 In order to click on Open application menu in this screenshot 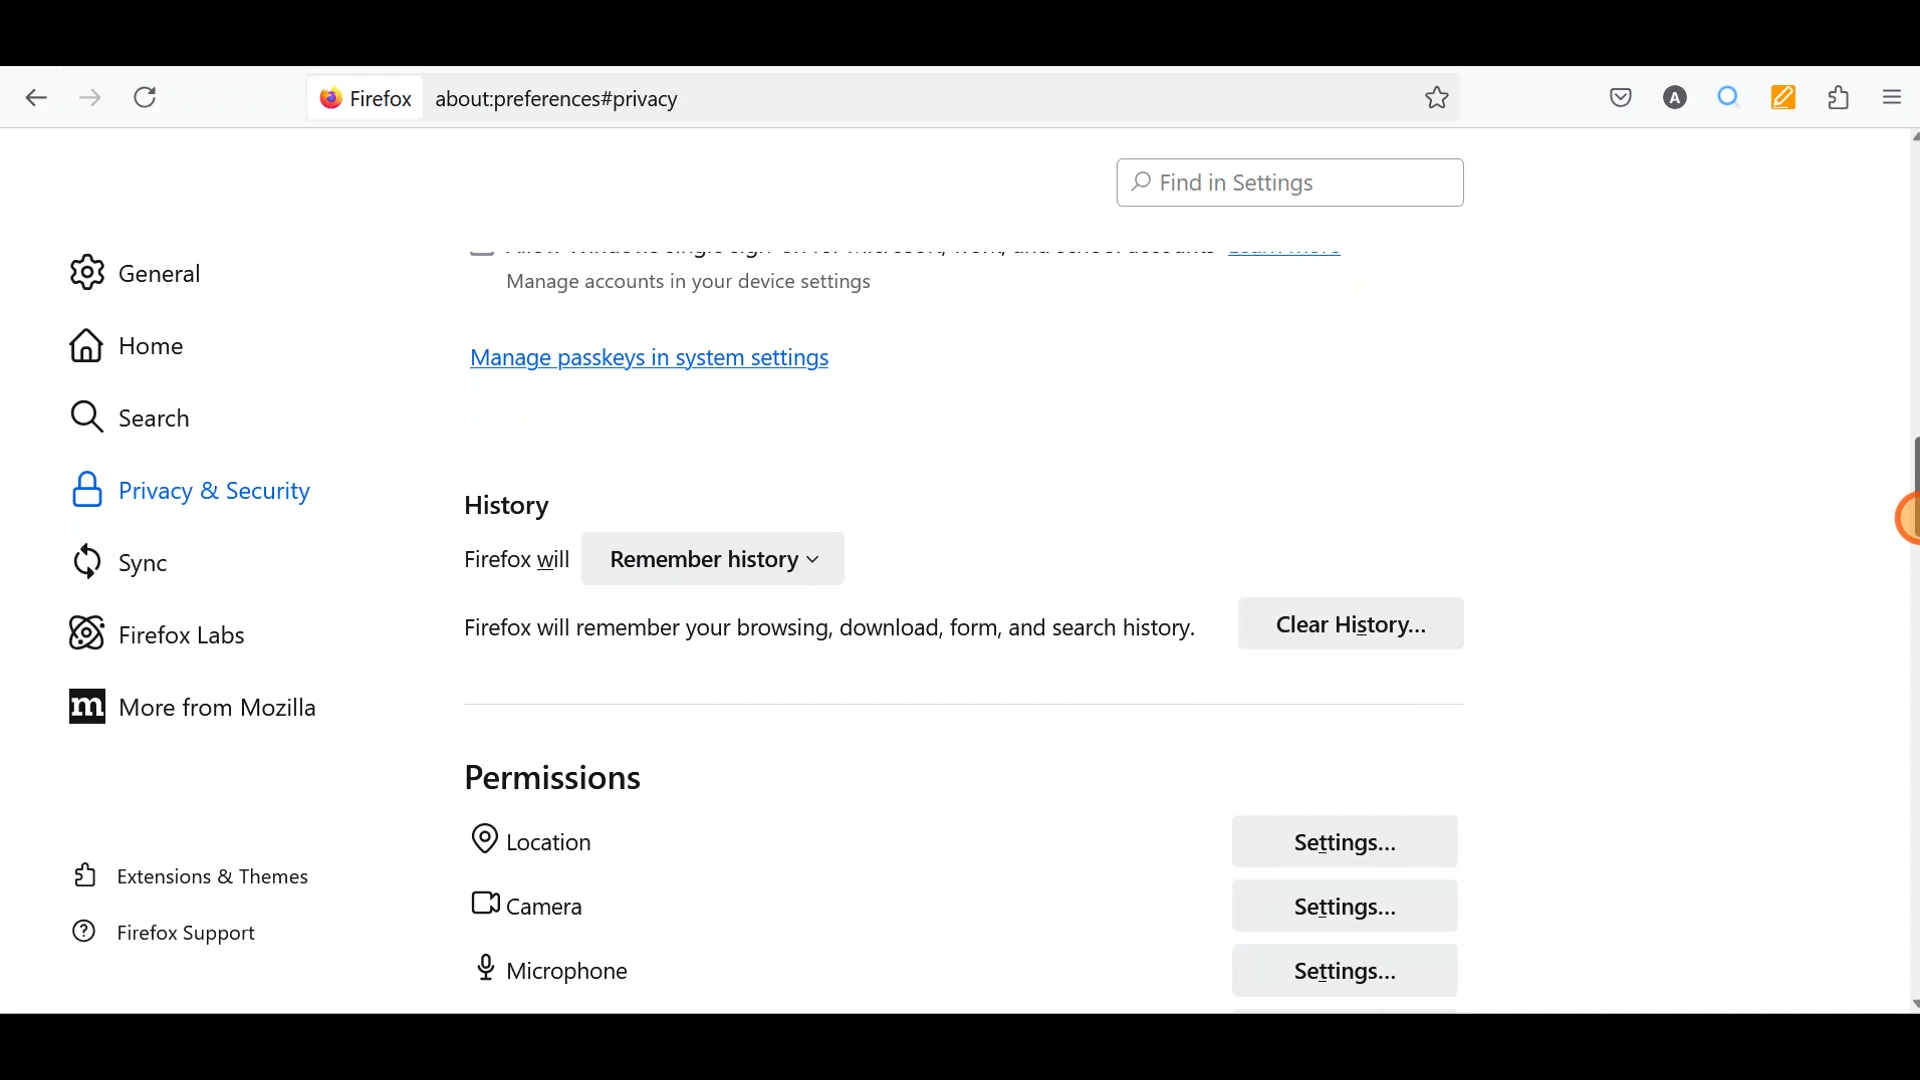, I will do `click(1890, 99)`.